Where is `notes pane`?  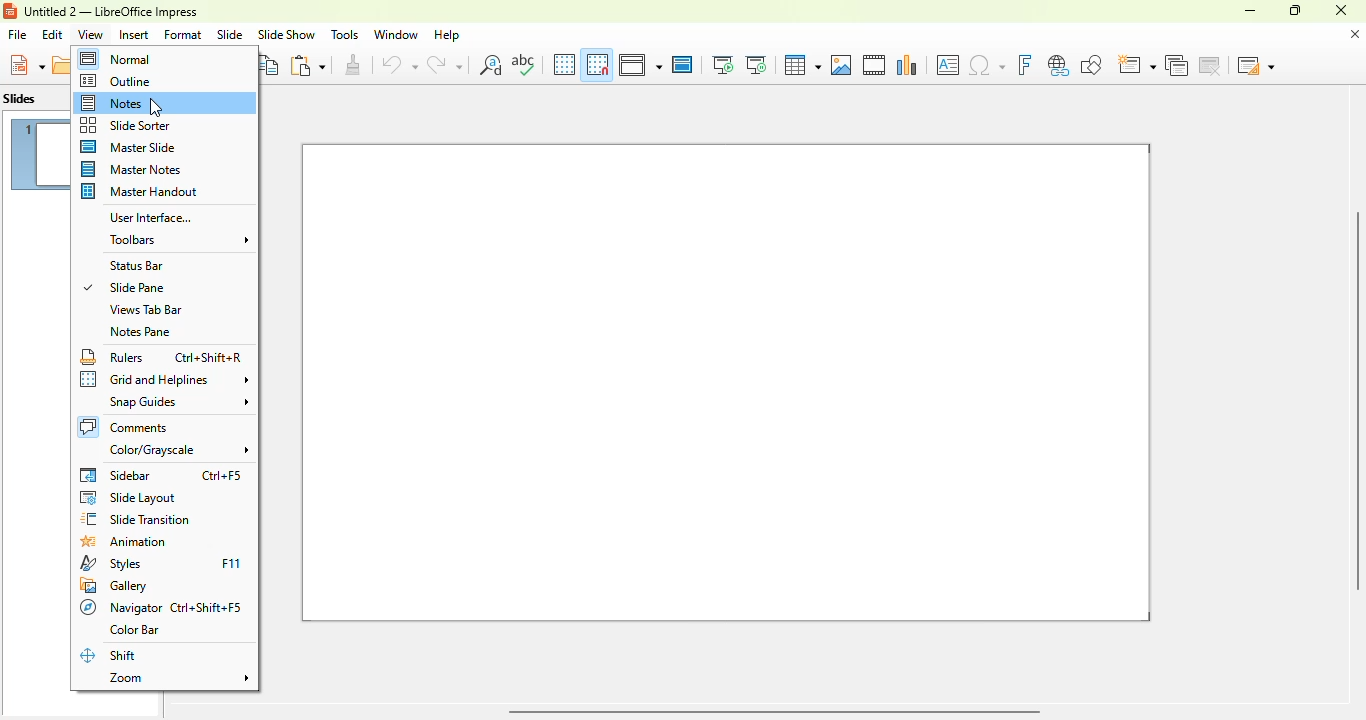 notes pane is located at coordinates (139, 331).